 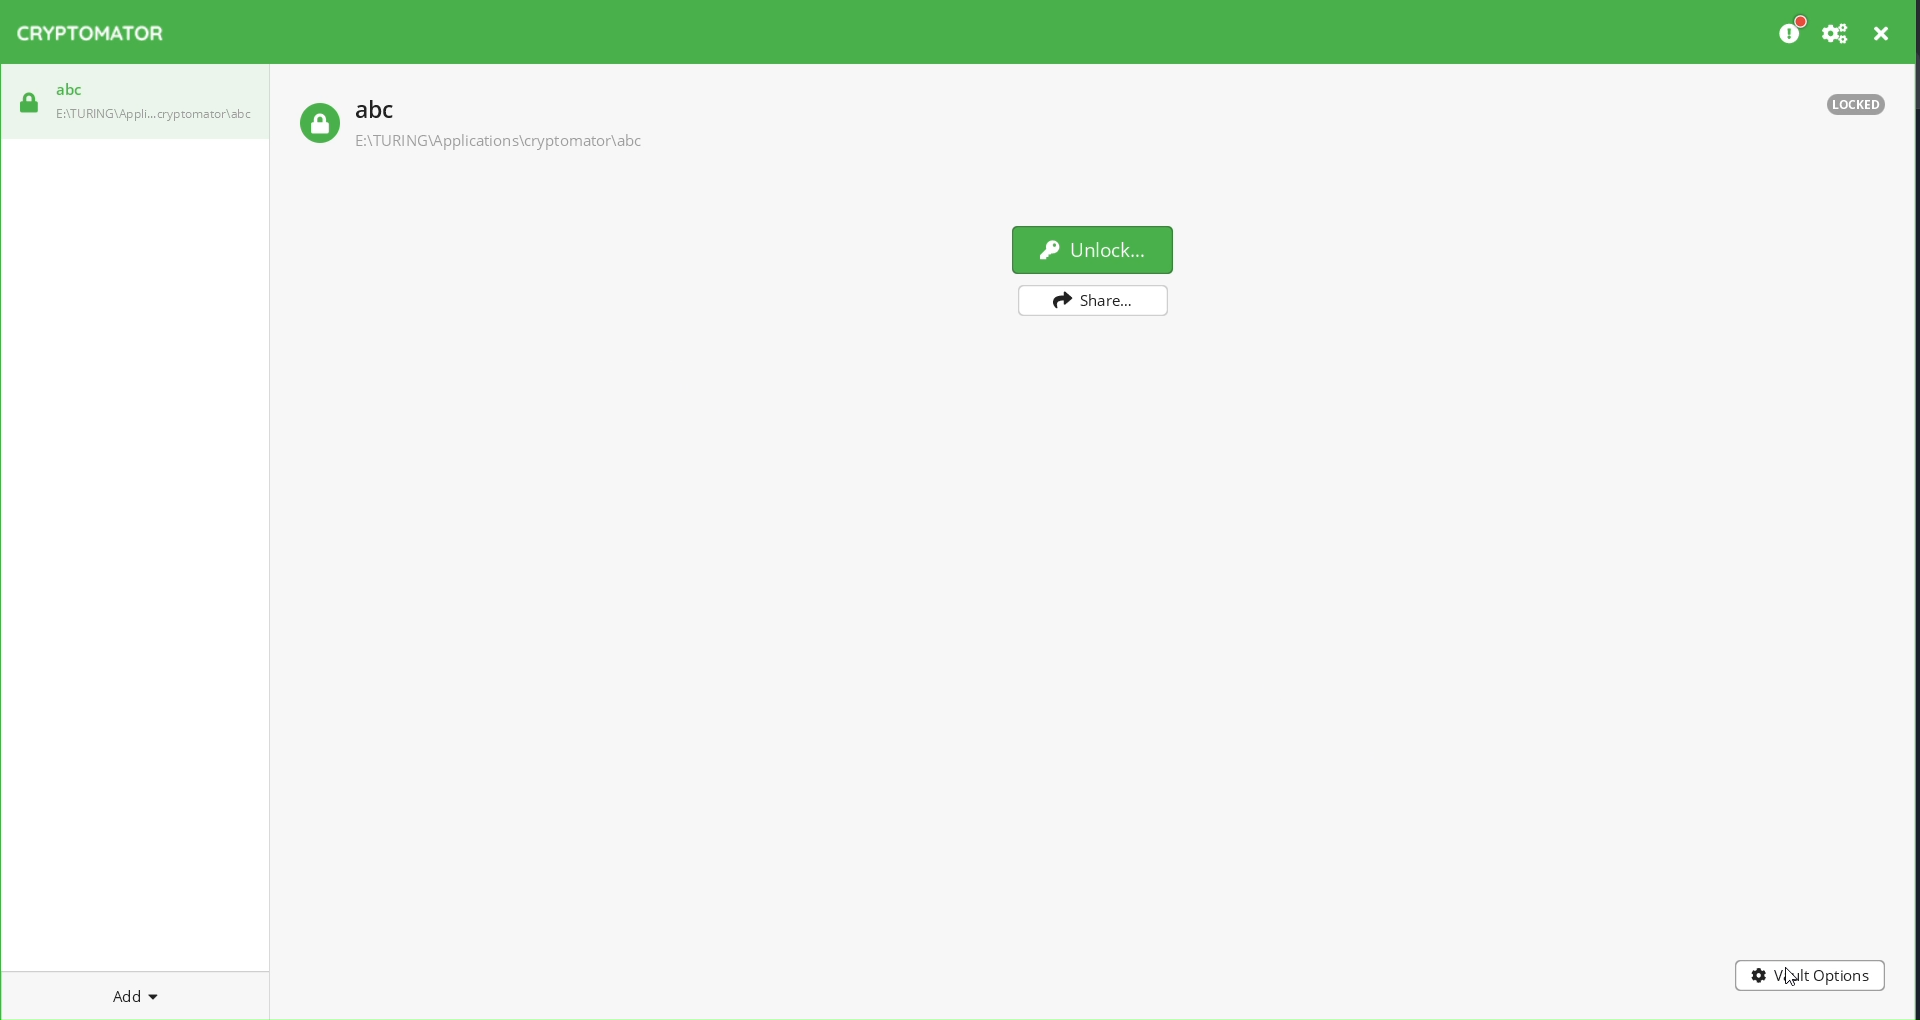 What do you see at coordinates (1833, 33) in the screenshot?
I see `setting` at bounding box center [1833, 33].